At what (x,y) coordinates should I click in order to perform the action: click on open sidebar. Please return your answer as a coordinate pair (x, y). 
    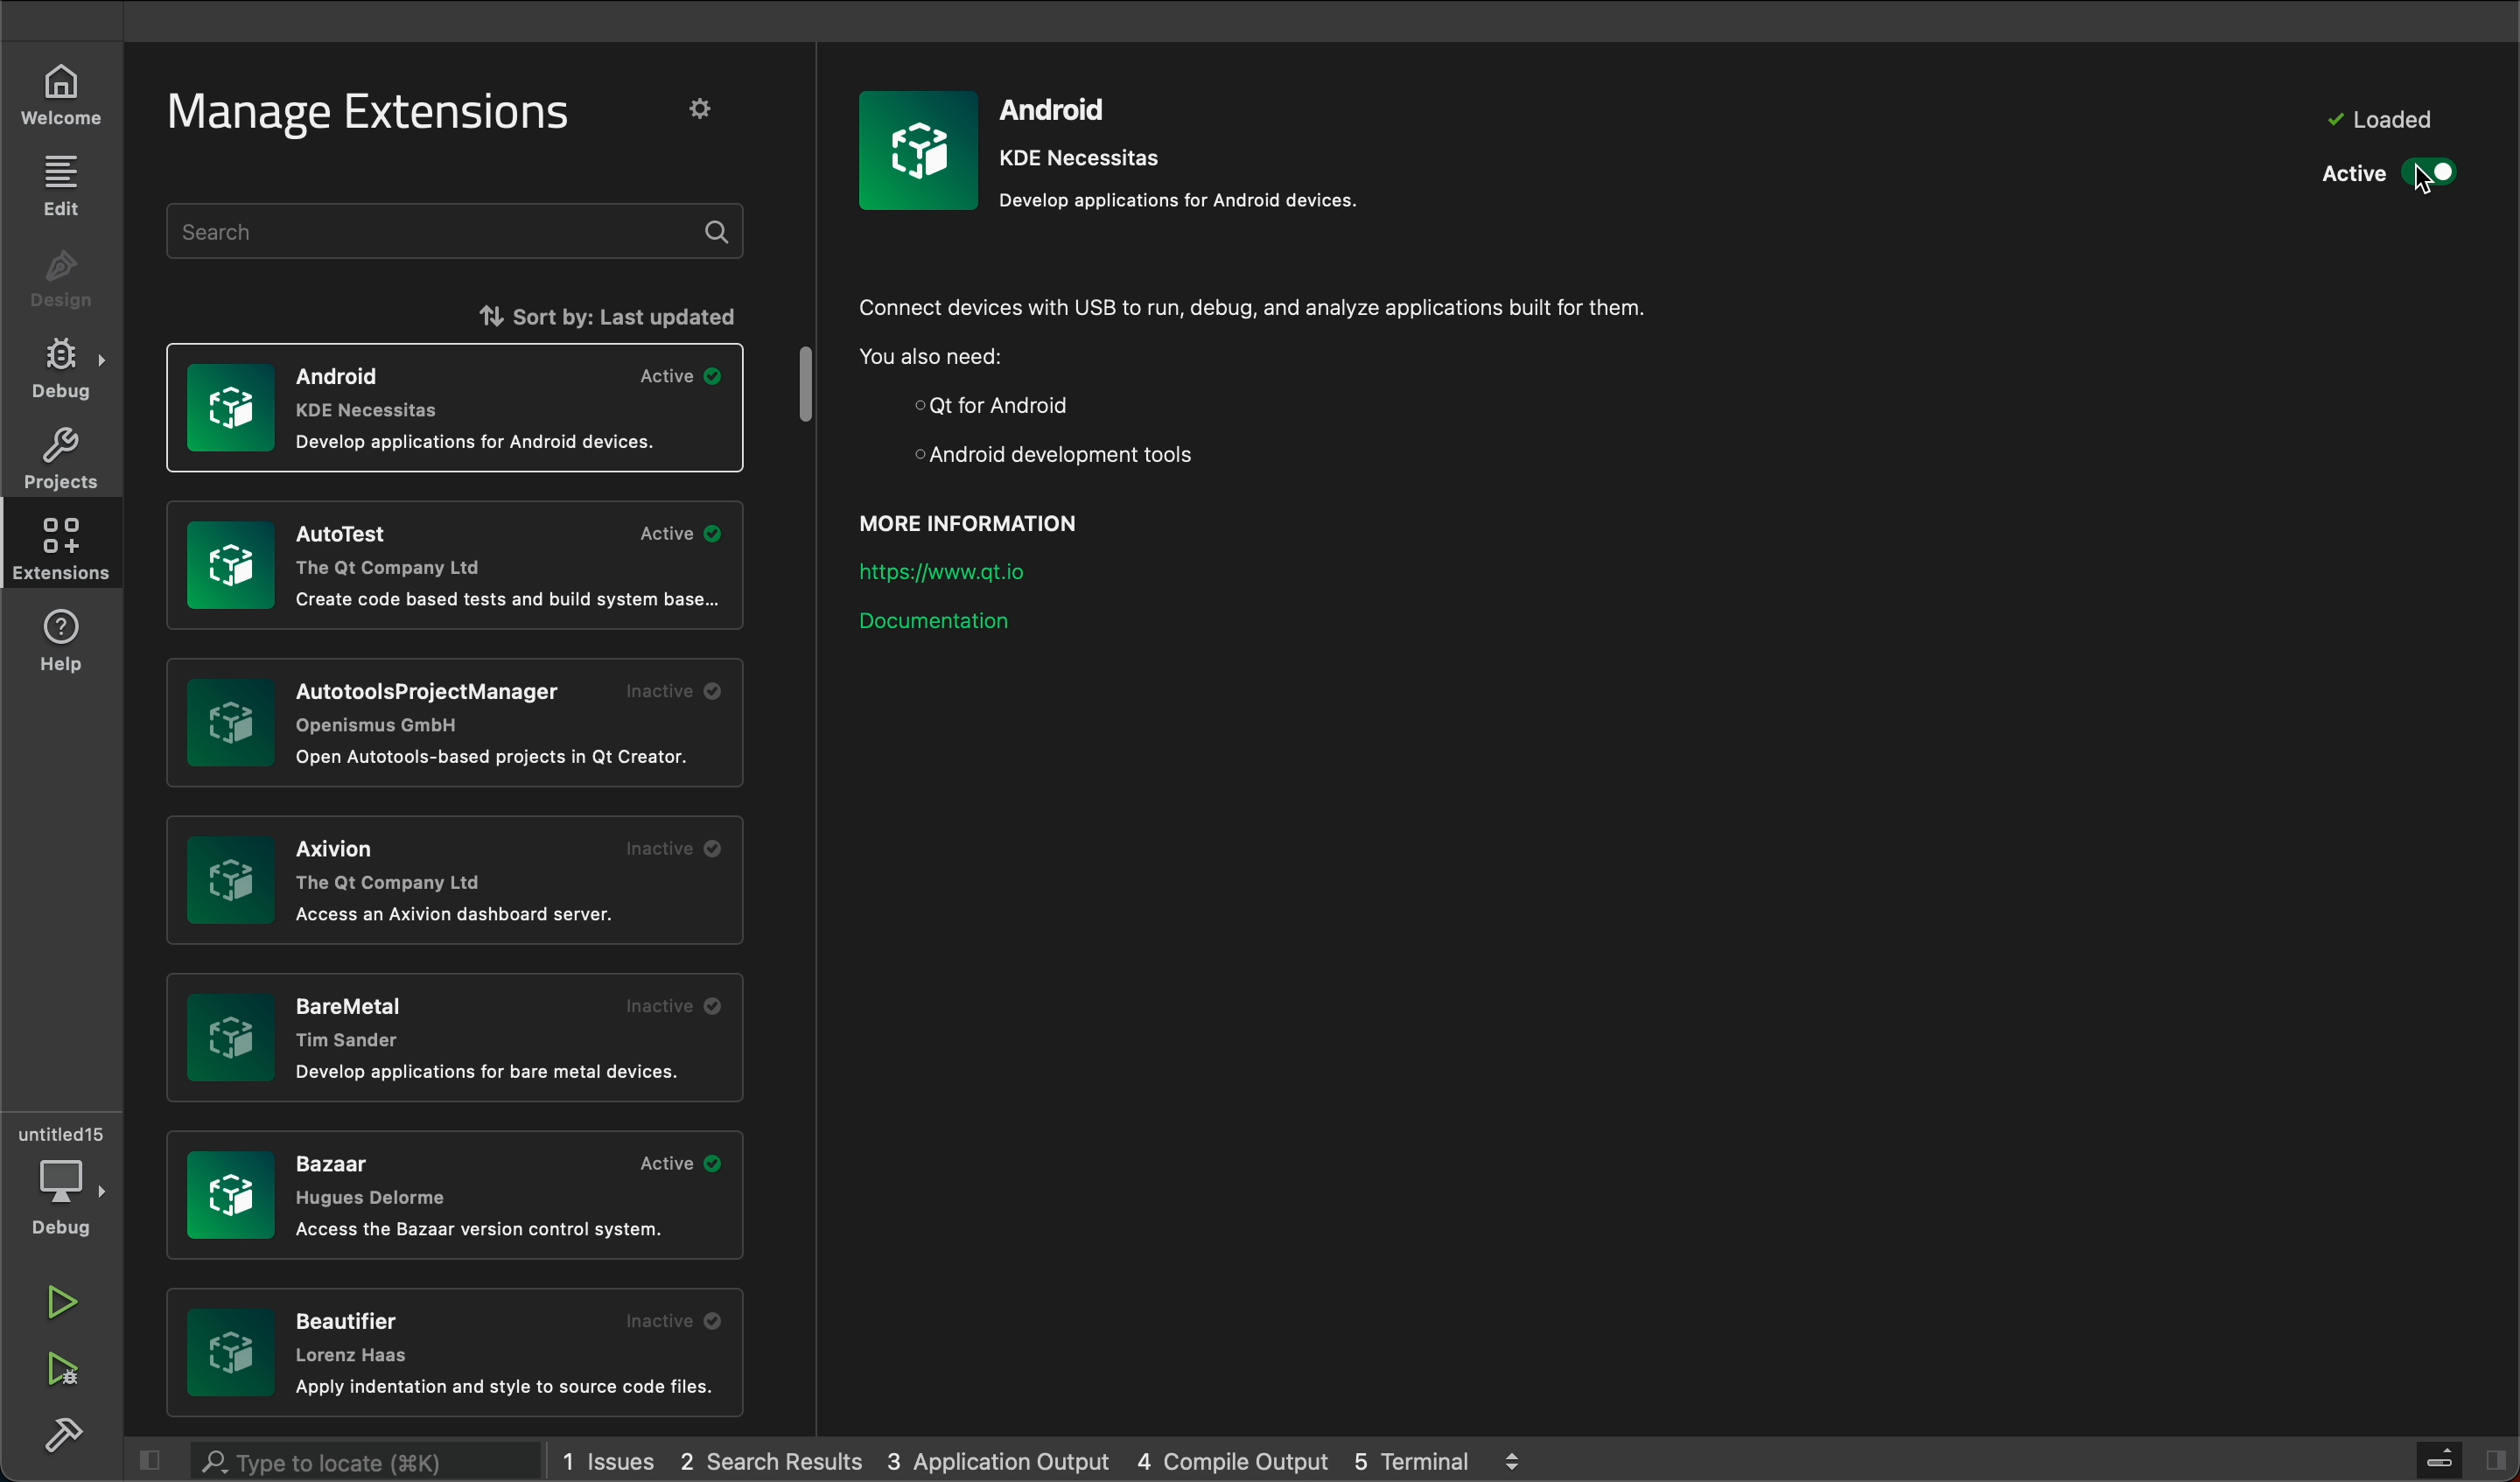
    Looking at the image, I should click on (2492, 1456).